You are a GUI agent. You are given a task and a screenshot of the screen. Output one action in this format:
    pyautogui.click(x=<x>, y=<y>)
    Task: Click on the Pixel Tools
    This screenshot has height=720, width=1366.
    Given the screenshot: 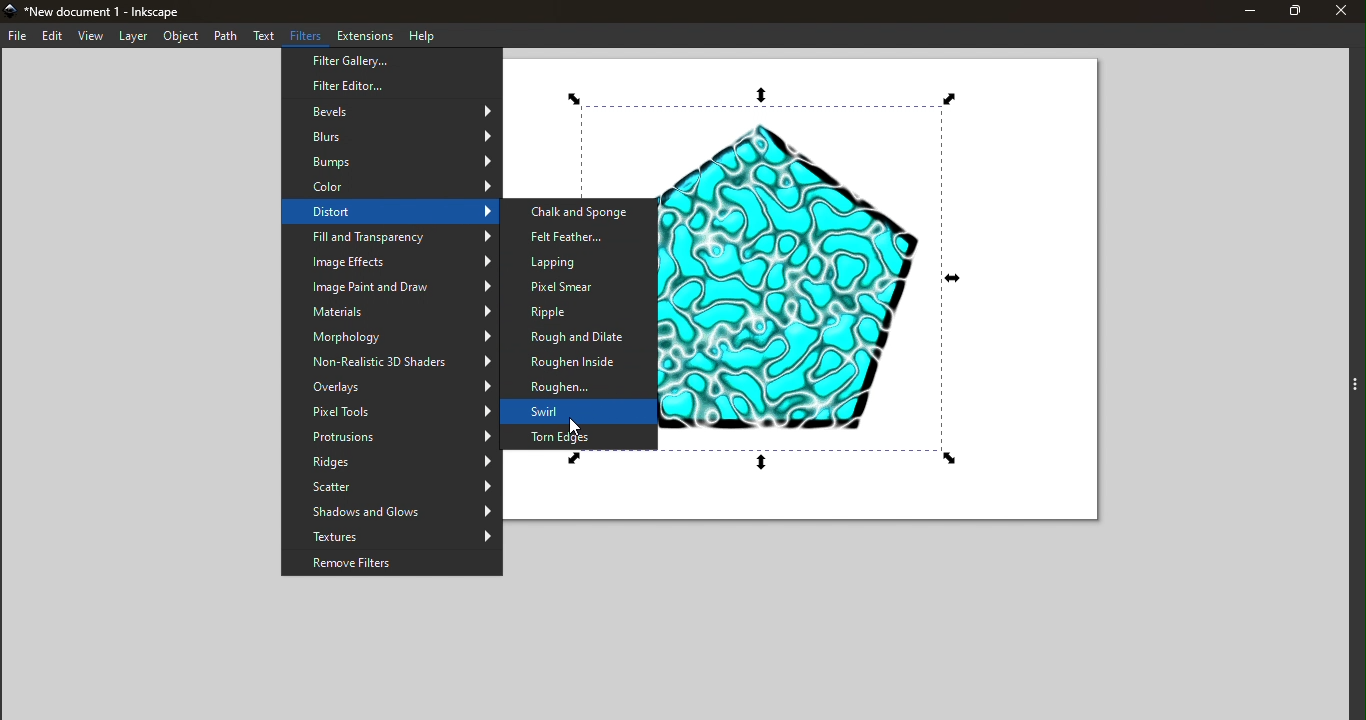 What is the action you would take?
    pyautogui.click(x=391, y=414)
    